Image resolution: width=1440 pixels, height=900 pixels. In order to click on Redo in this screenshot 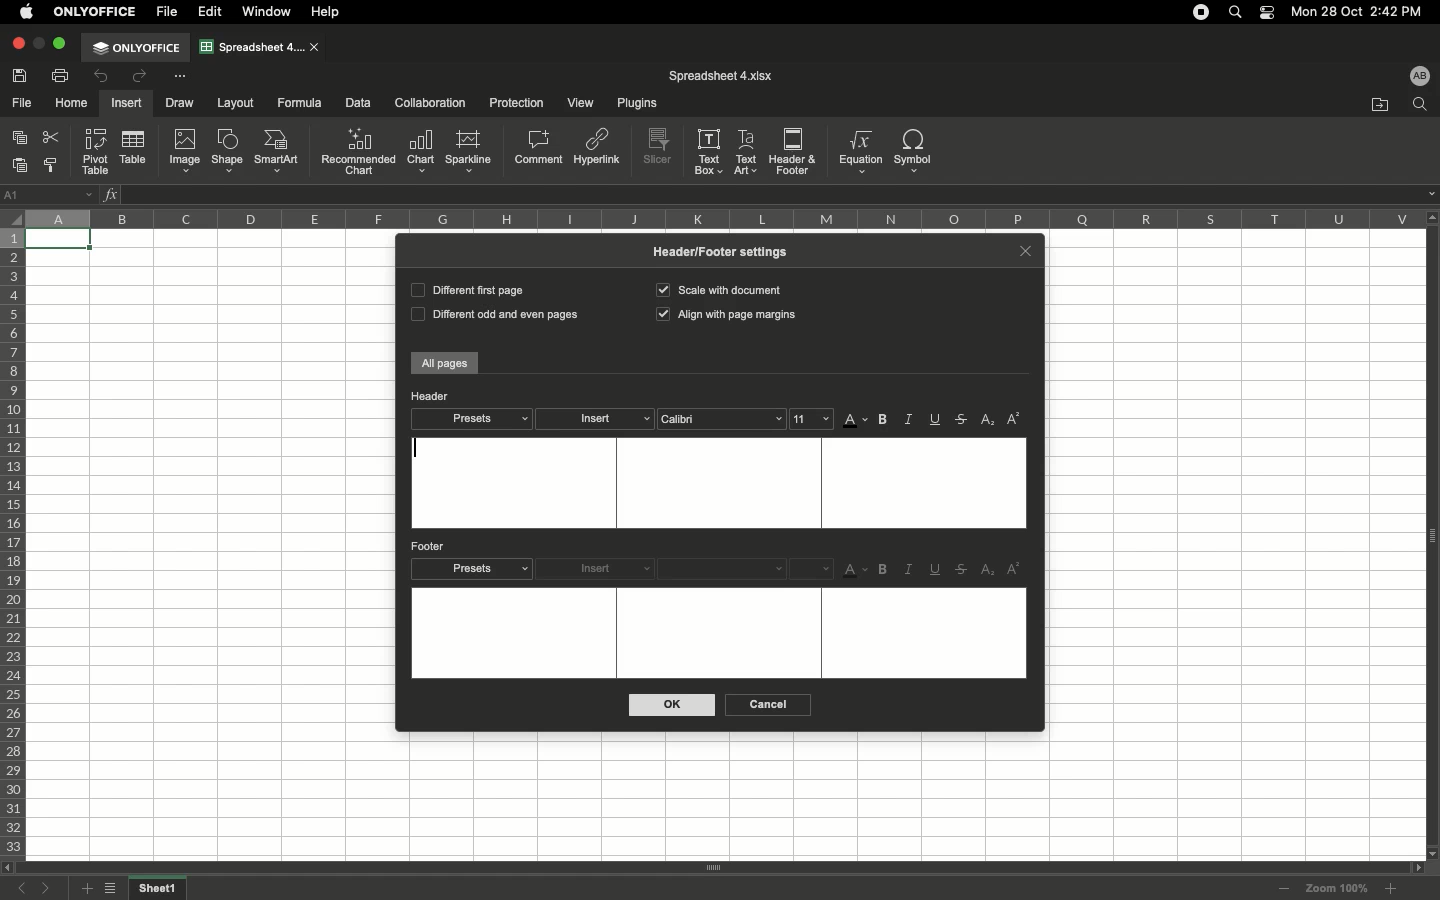, I will do `click(138, 76)`.